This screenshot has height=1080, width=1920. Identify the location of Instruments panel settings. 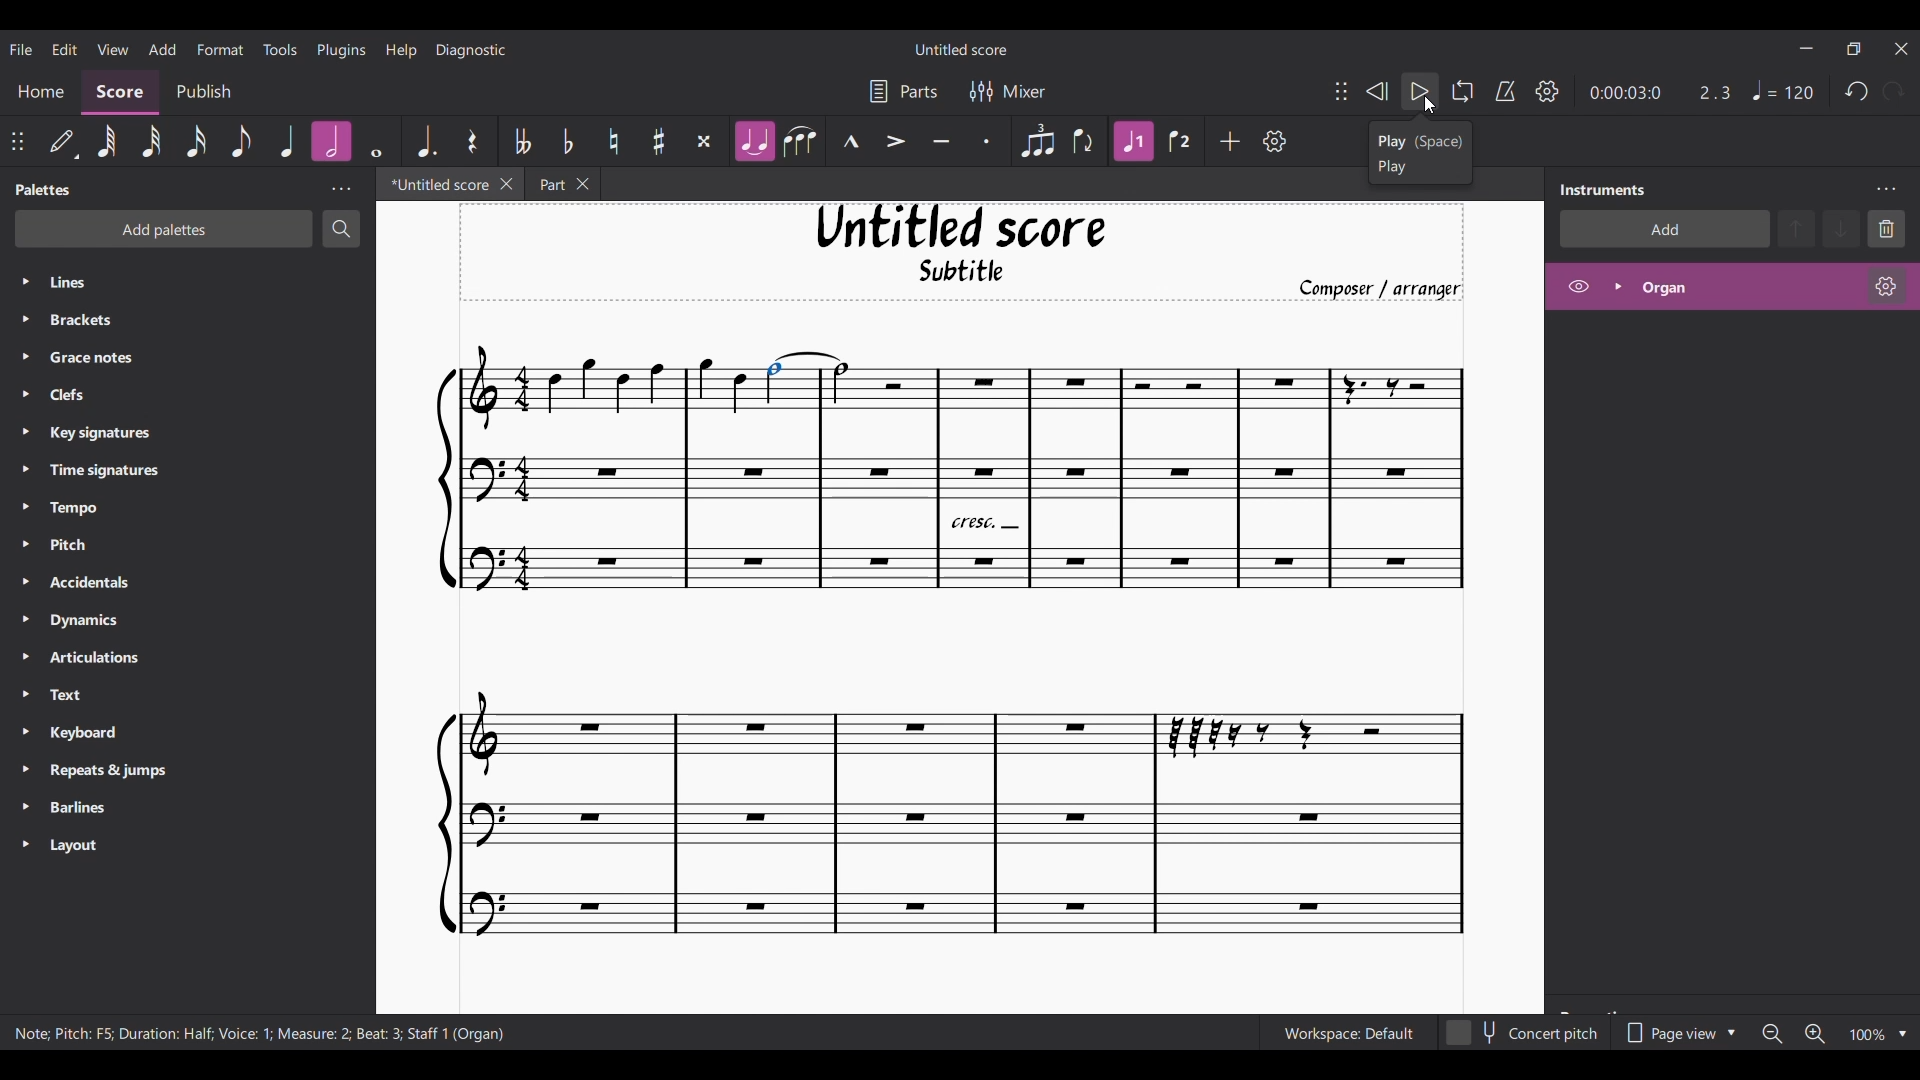
(1886, 190).